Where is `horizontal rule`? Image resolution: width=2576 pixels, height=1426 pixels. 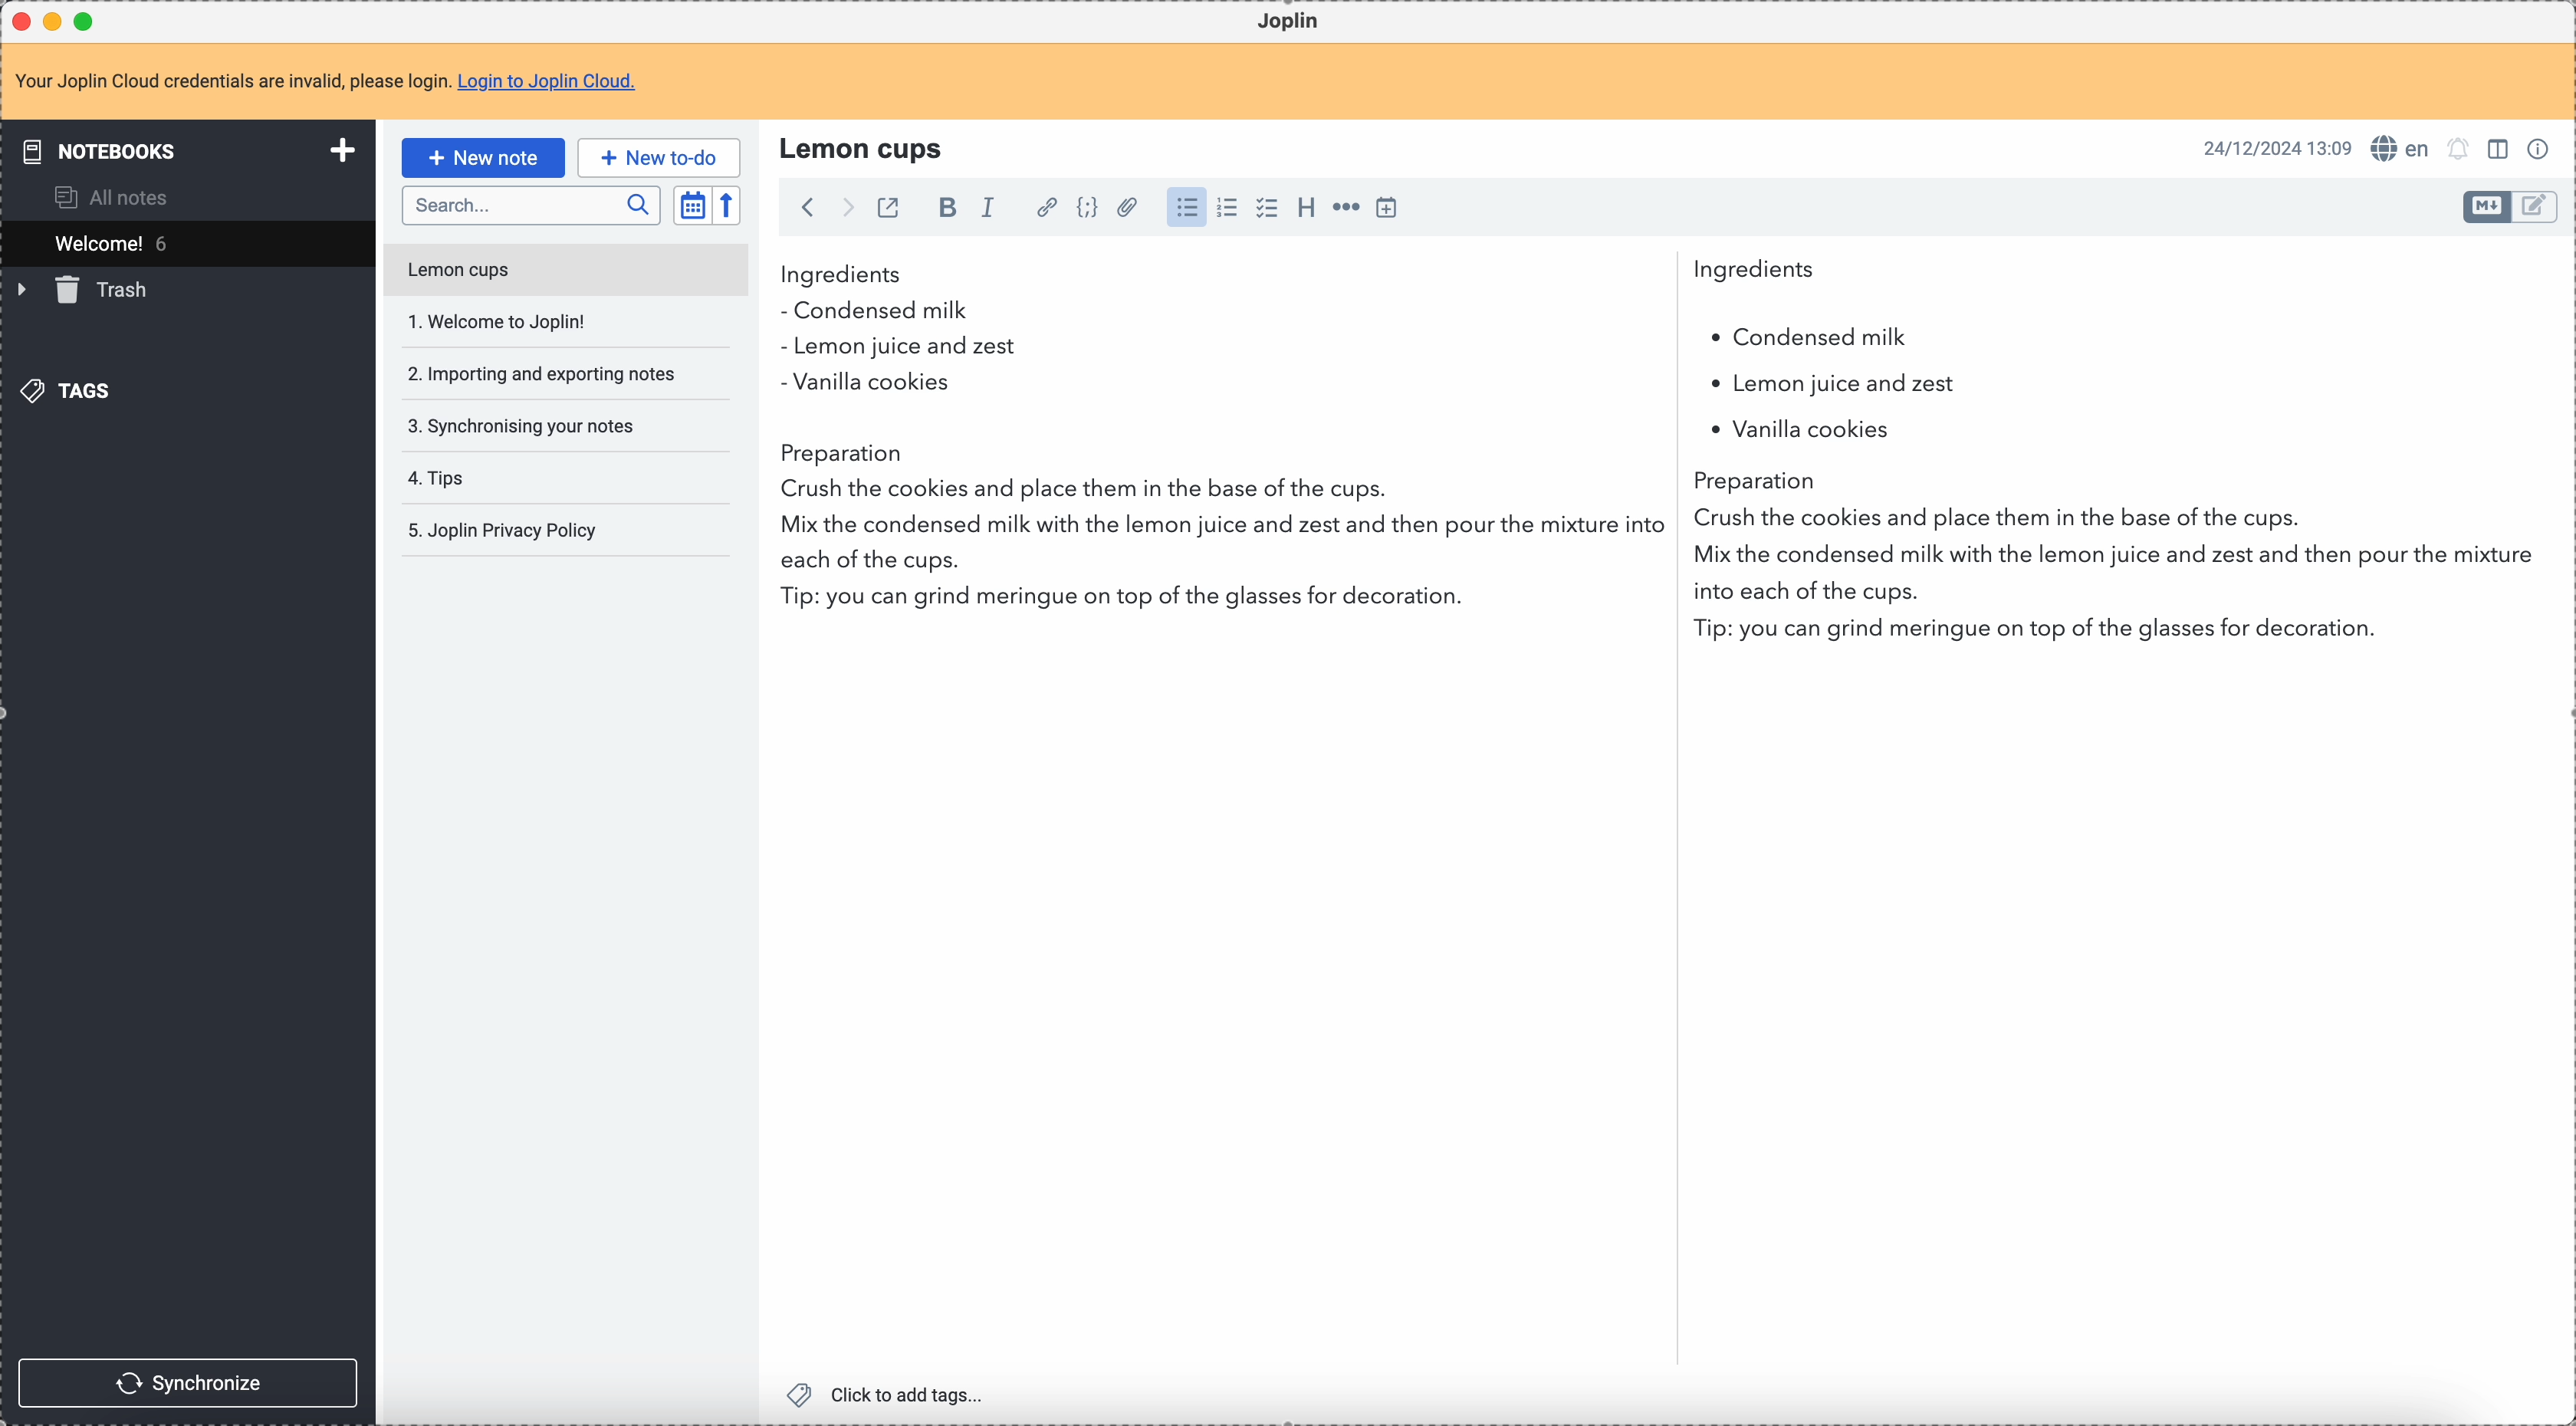
horizontal rule is located at coordinates (1343, 210).